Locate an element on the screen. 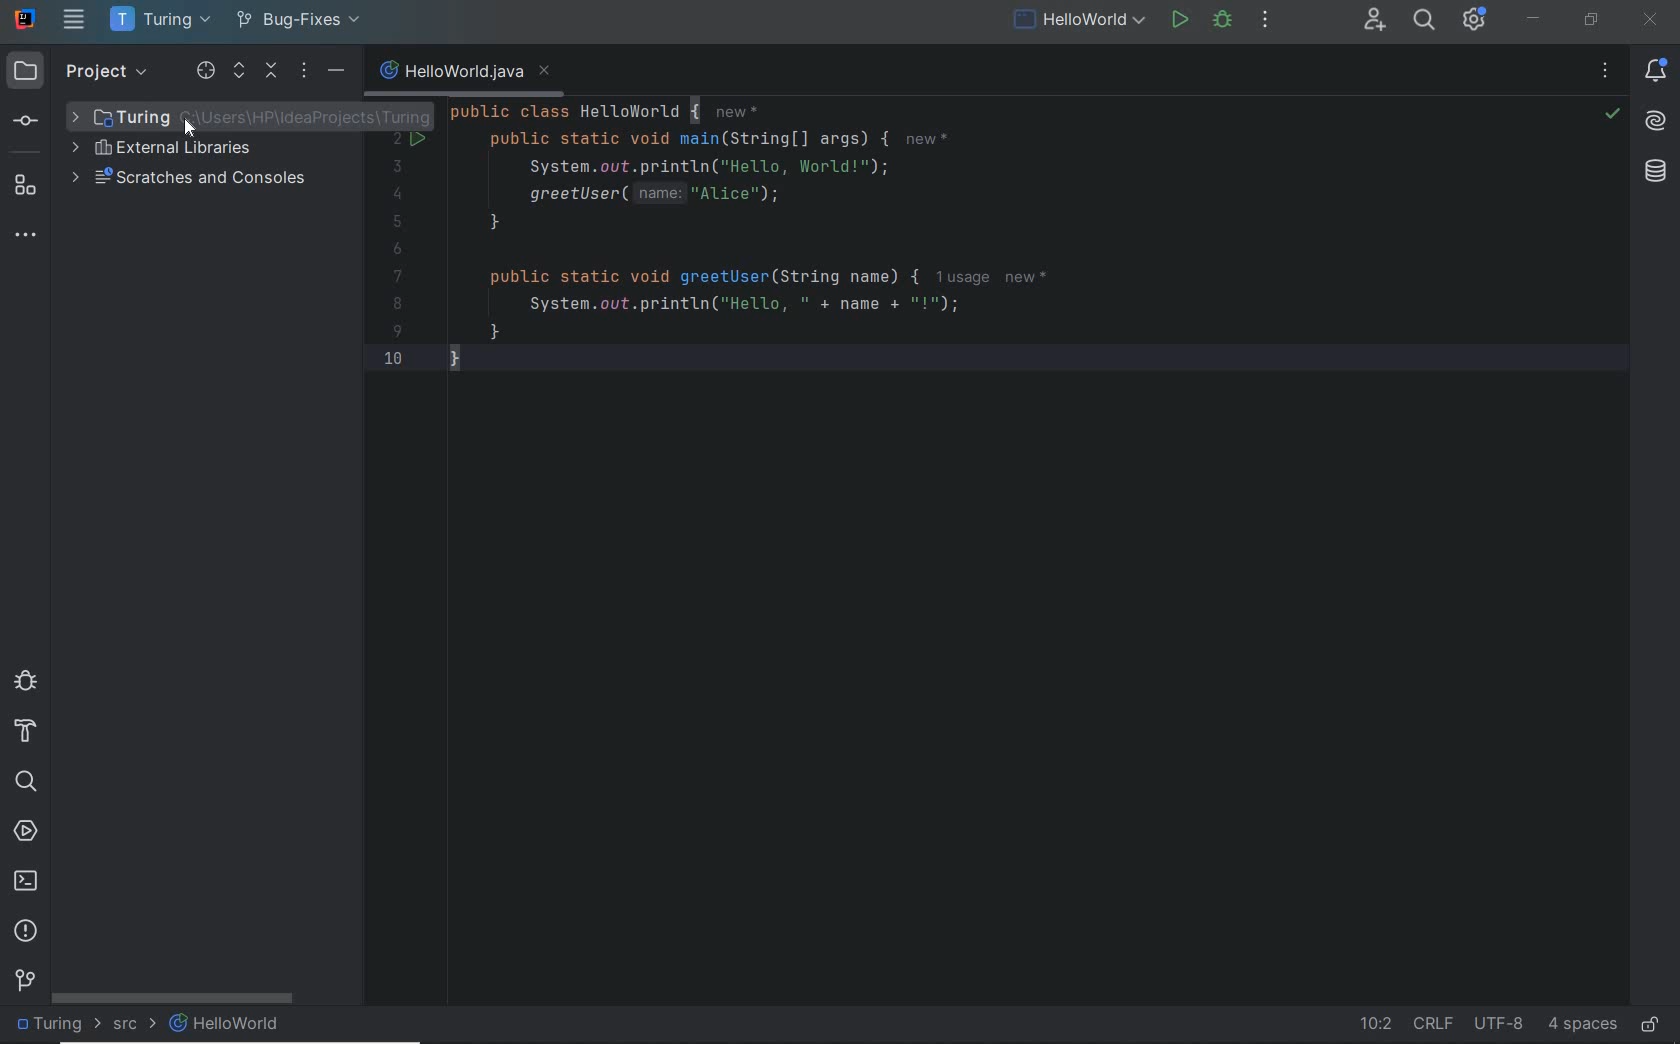 The height and width of the screenshot is (1044, 1680). build is located at coordinates (25, 732).